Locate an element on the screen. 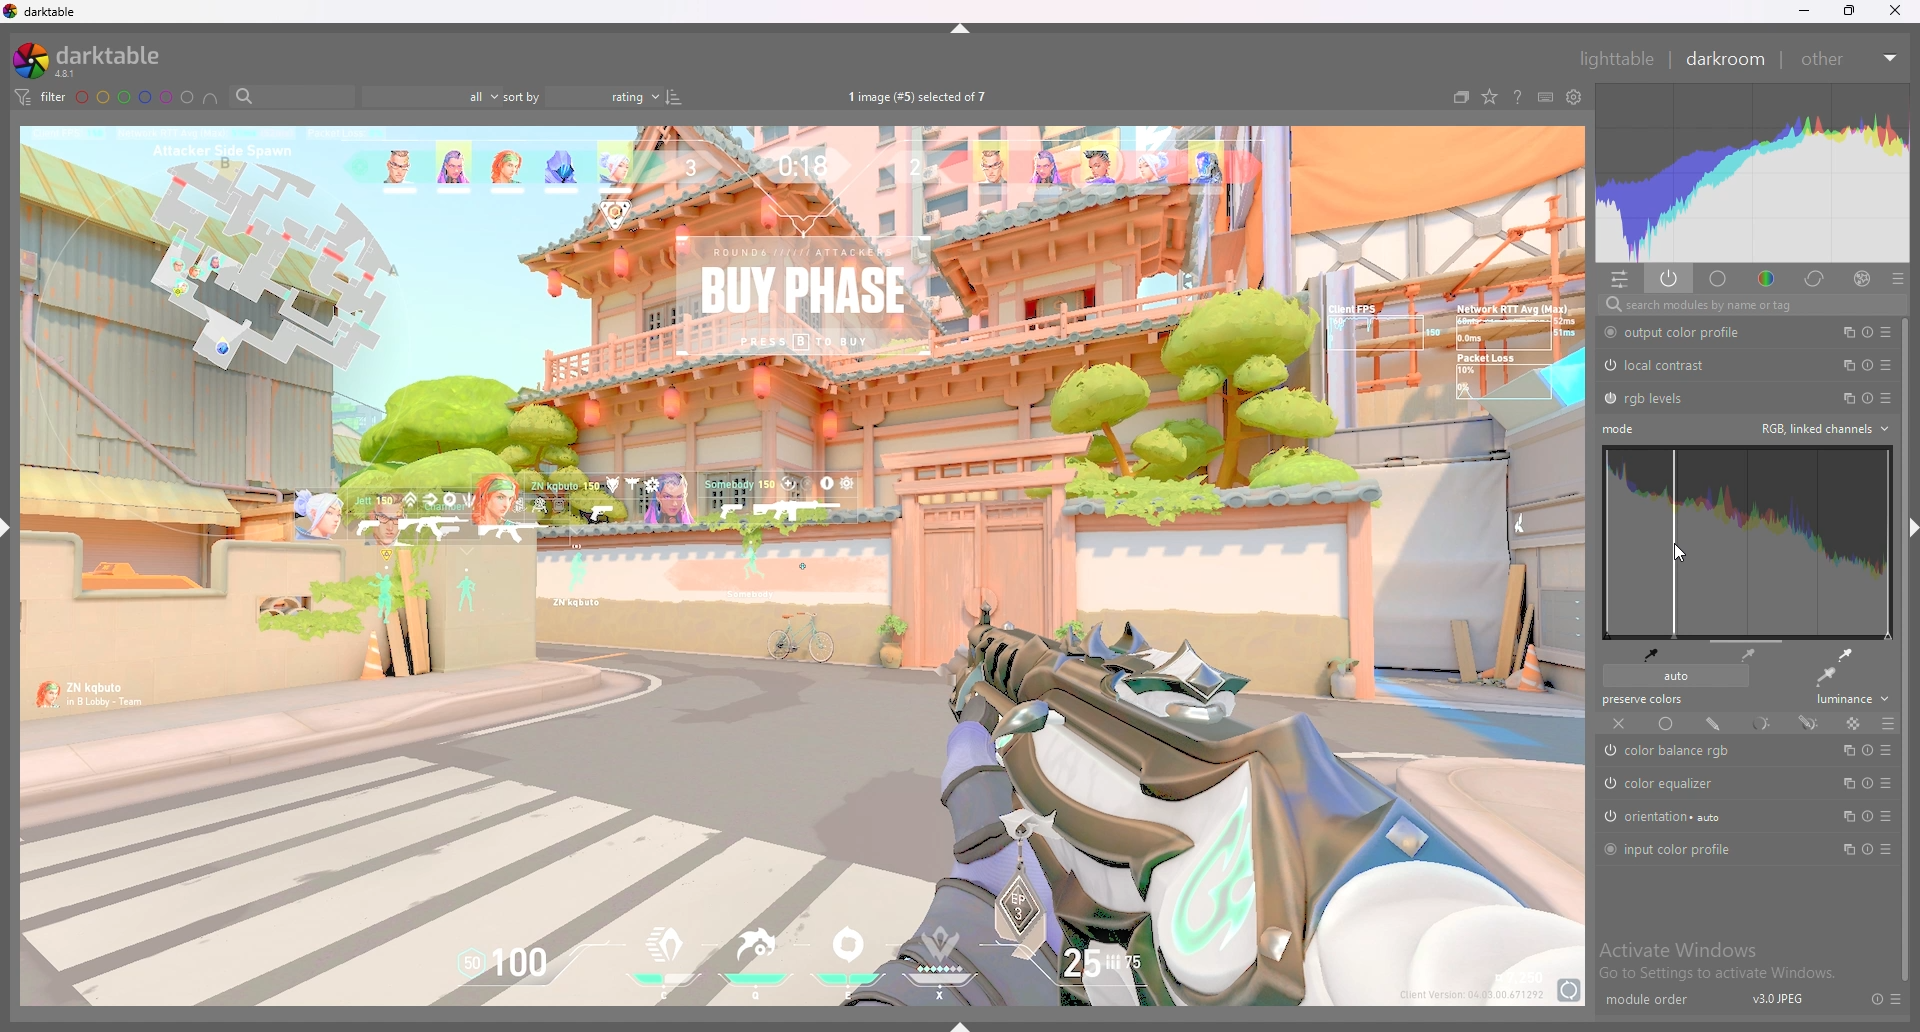 The height and width of the screenshot is (1032, 1920). base is located at coordinates (1719, 279).